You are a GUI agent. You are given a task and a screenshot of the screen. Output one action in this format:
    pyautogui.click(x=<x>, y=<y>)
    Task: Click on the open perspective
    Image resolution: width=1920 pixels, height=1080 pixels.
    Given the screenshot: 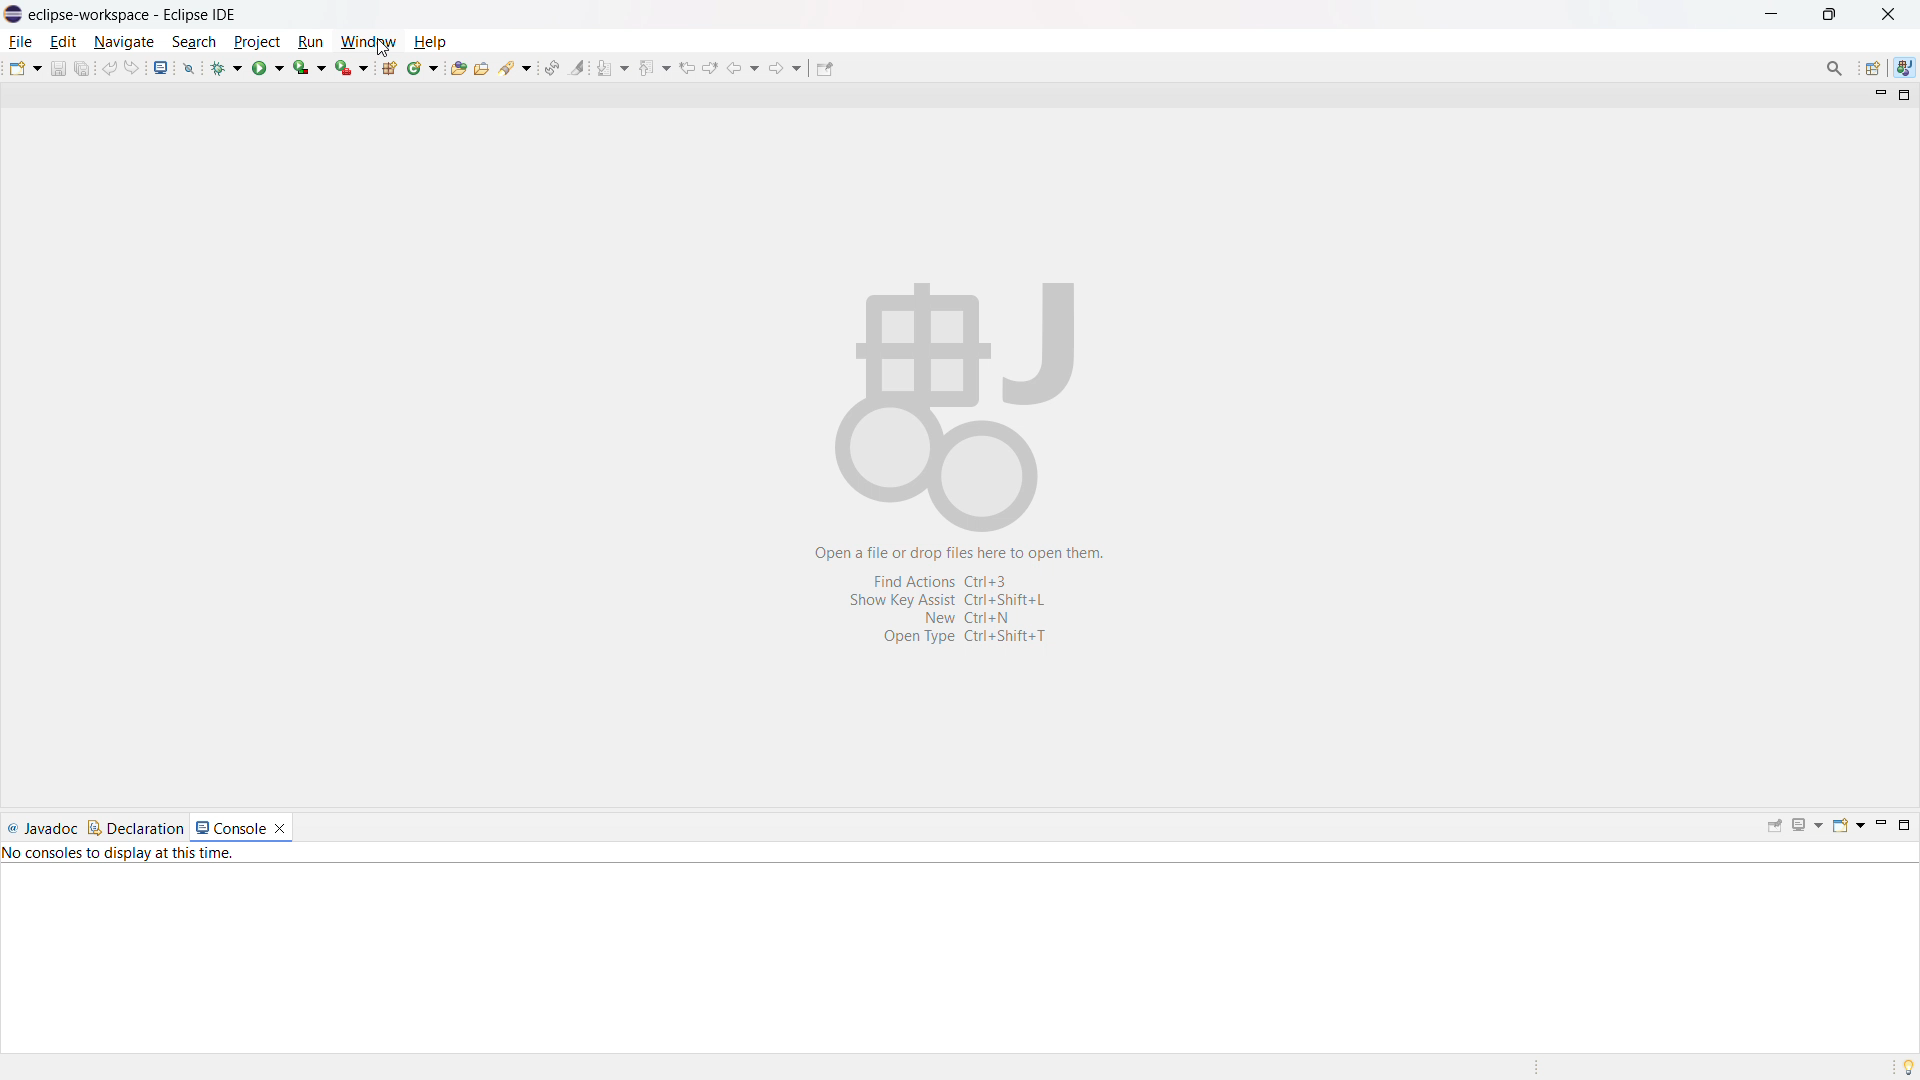 What is the action you would take?
    pyautogui.click(x=1874, y=68)
    